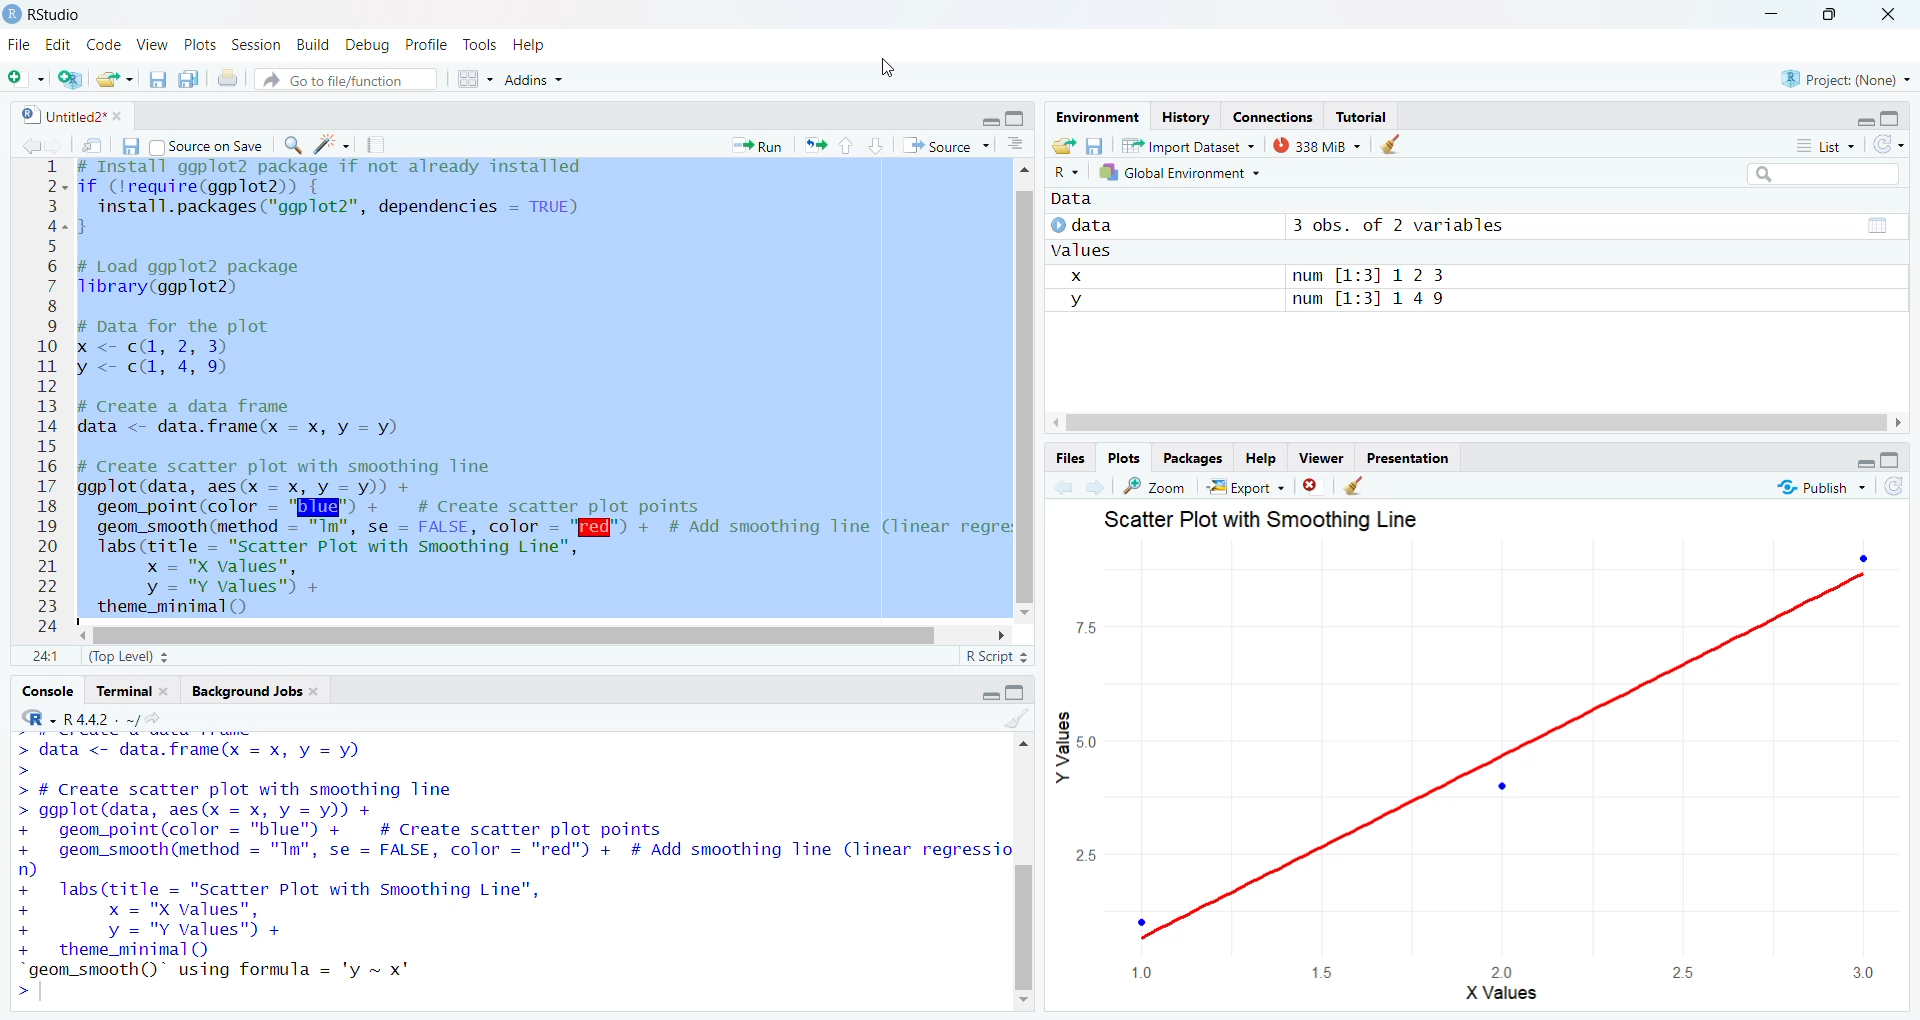 Image resolution: width=1920 pixels, height=1020 pixels. Describe the element at coordinates (1382, 299) in the screenshot. I see `num [1:3] 149` at that location.